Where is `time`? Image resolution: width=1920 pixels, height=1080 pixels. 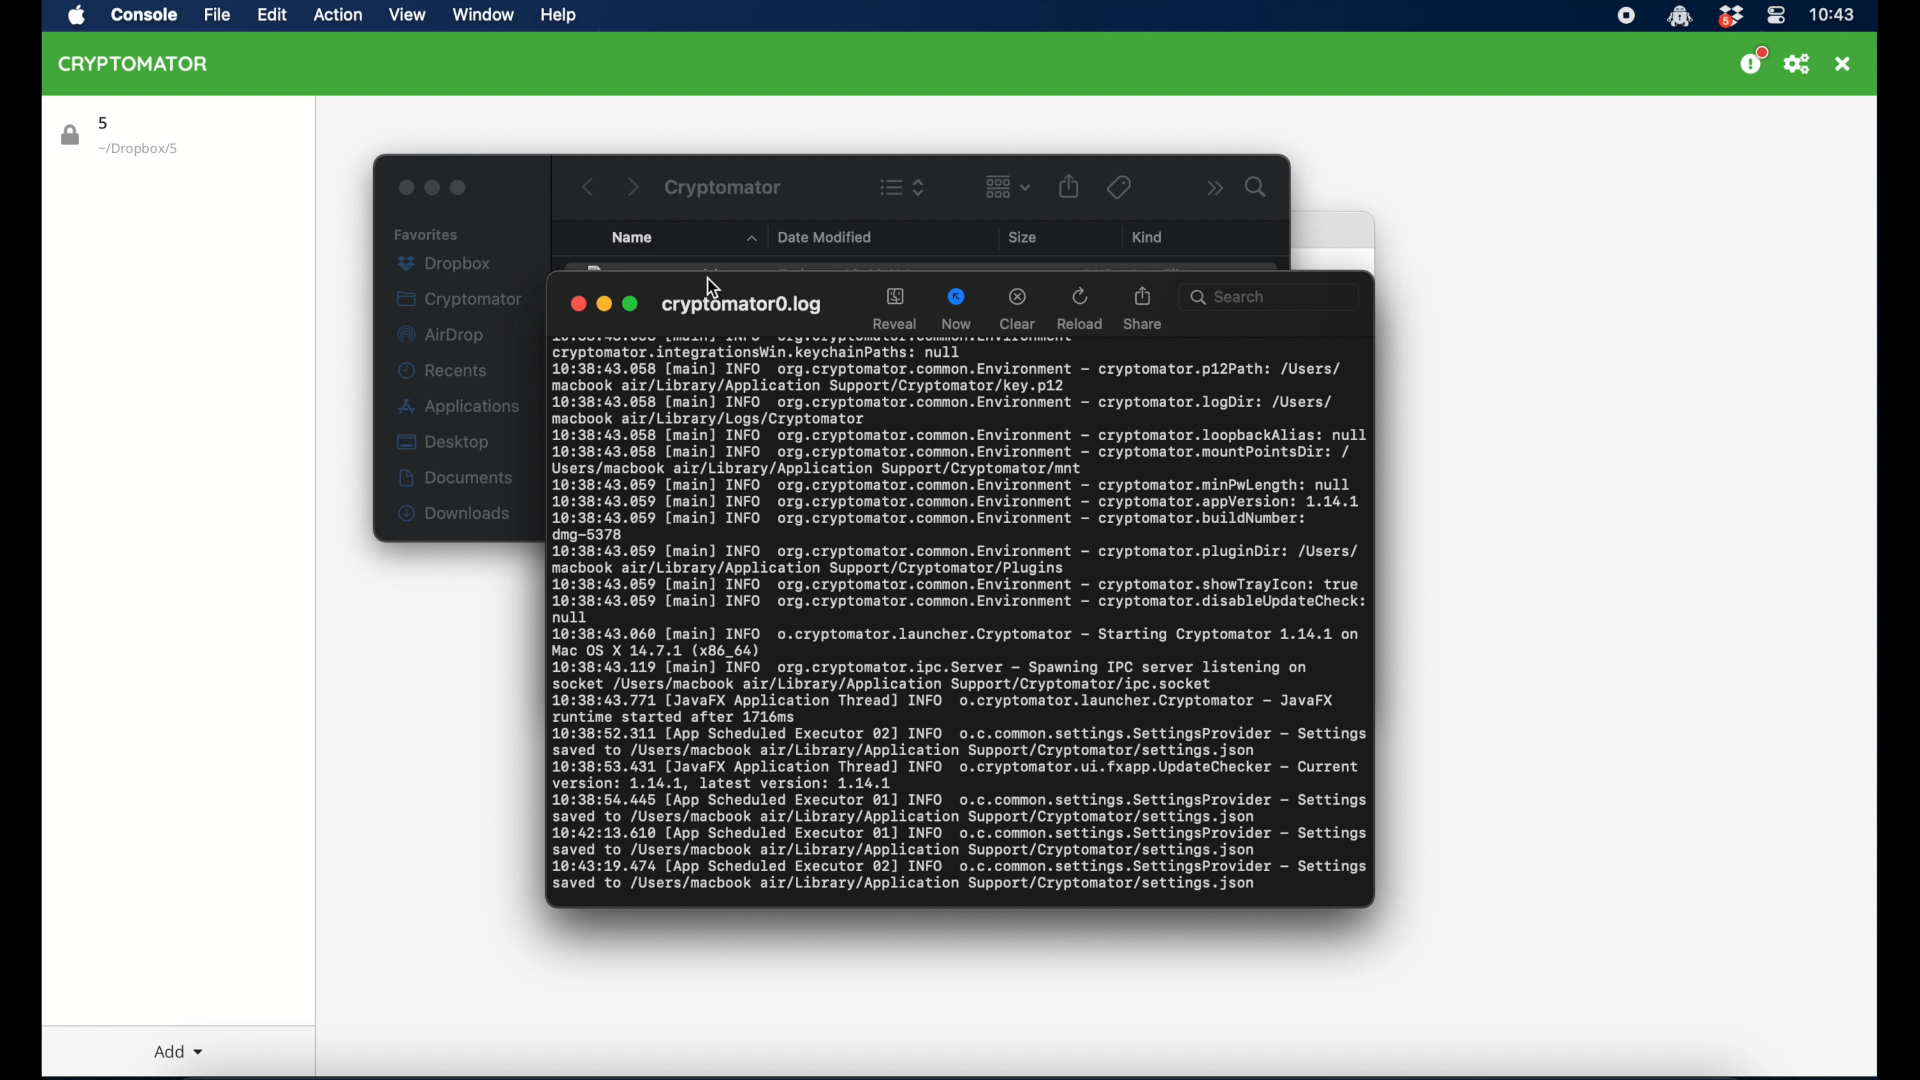 time is located at coordinates (1833, 14).